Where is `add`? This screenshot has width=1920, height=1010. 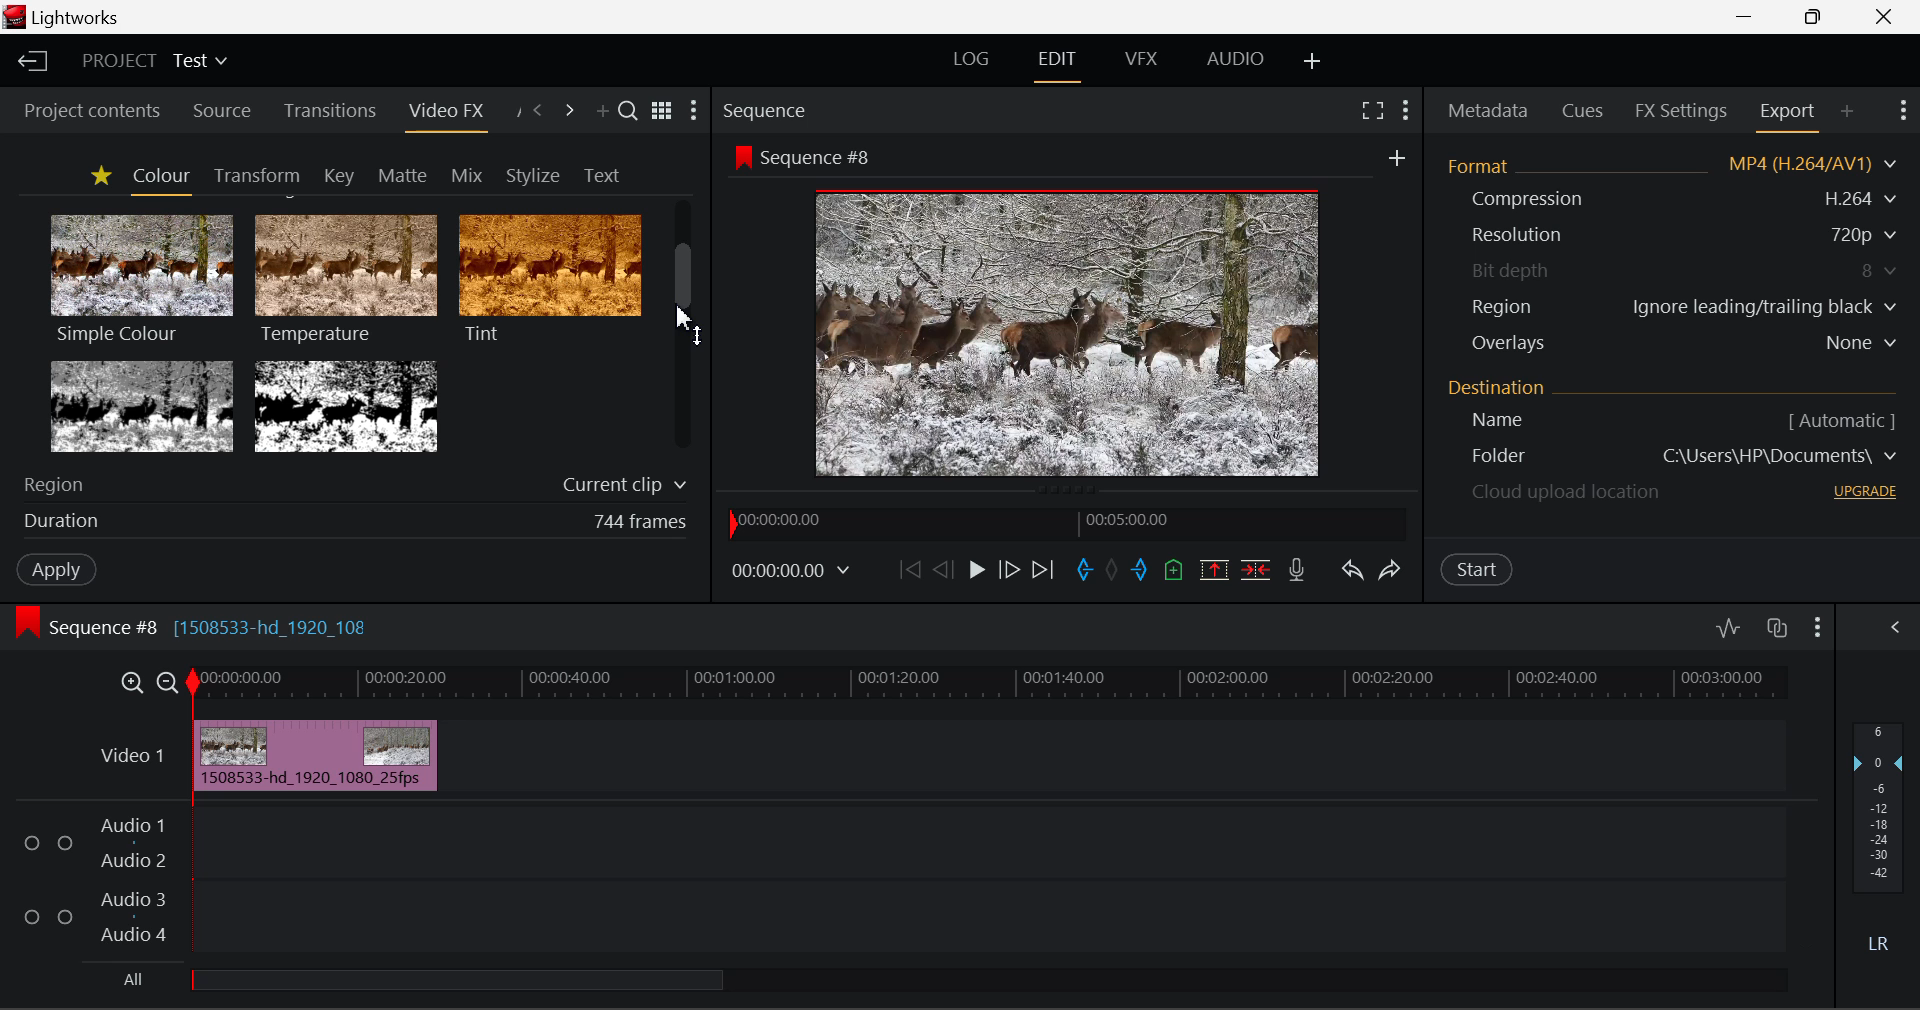
add is located at coordinates (1396, 157).